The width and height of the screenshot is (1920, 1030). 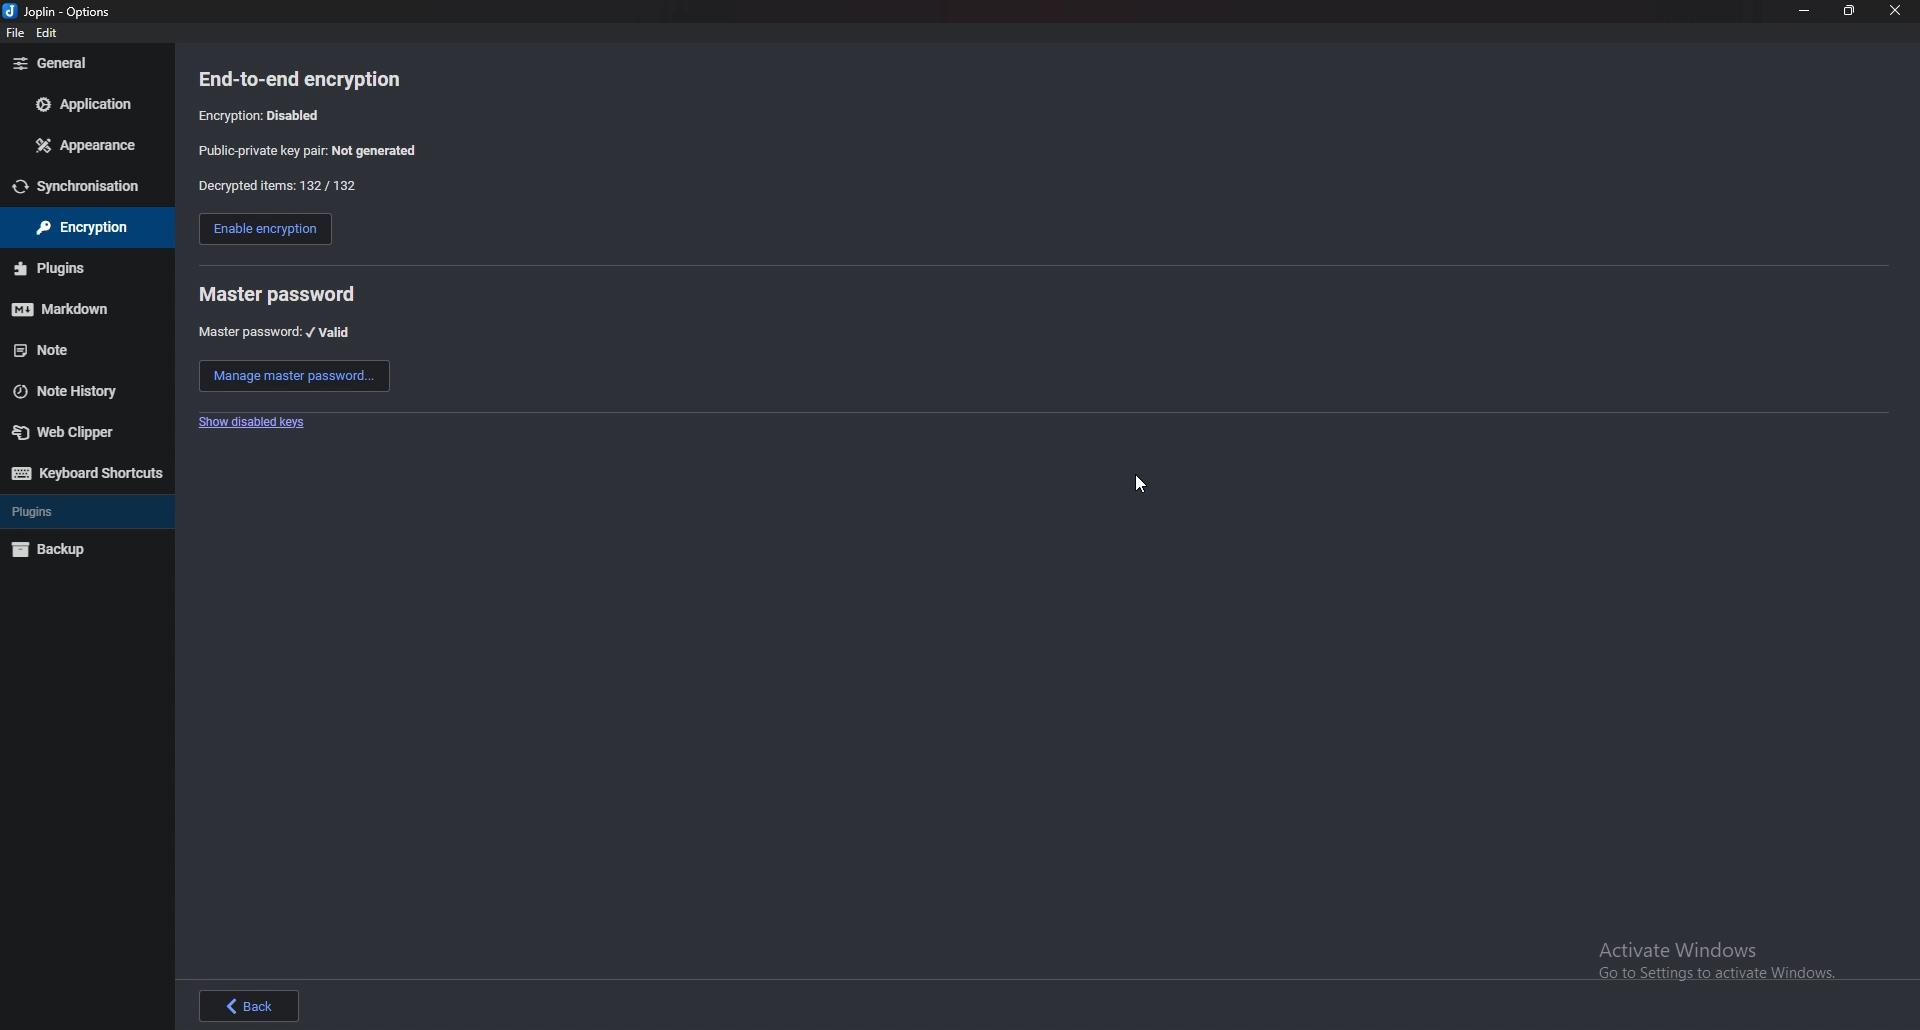 What do you see at coordinates (85, 472) in the screenshot?
I see `keyboard shortcuts` at bounding box center [85, 472].